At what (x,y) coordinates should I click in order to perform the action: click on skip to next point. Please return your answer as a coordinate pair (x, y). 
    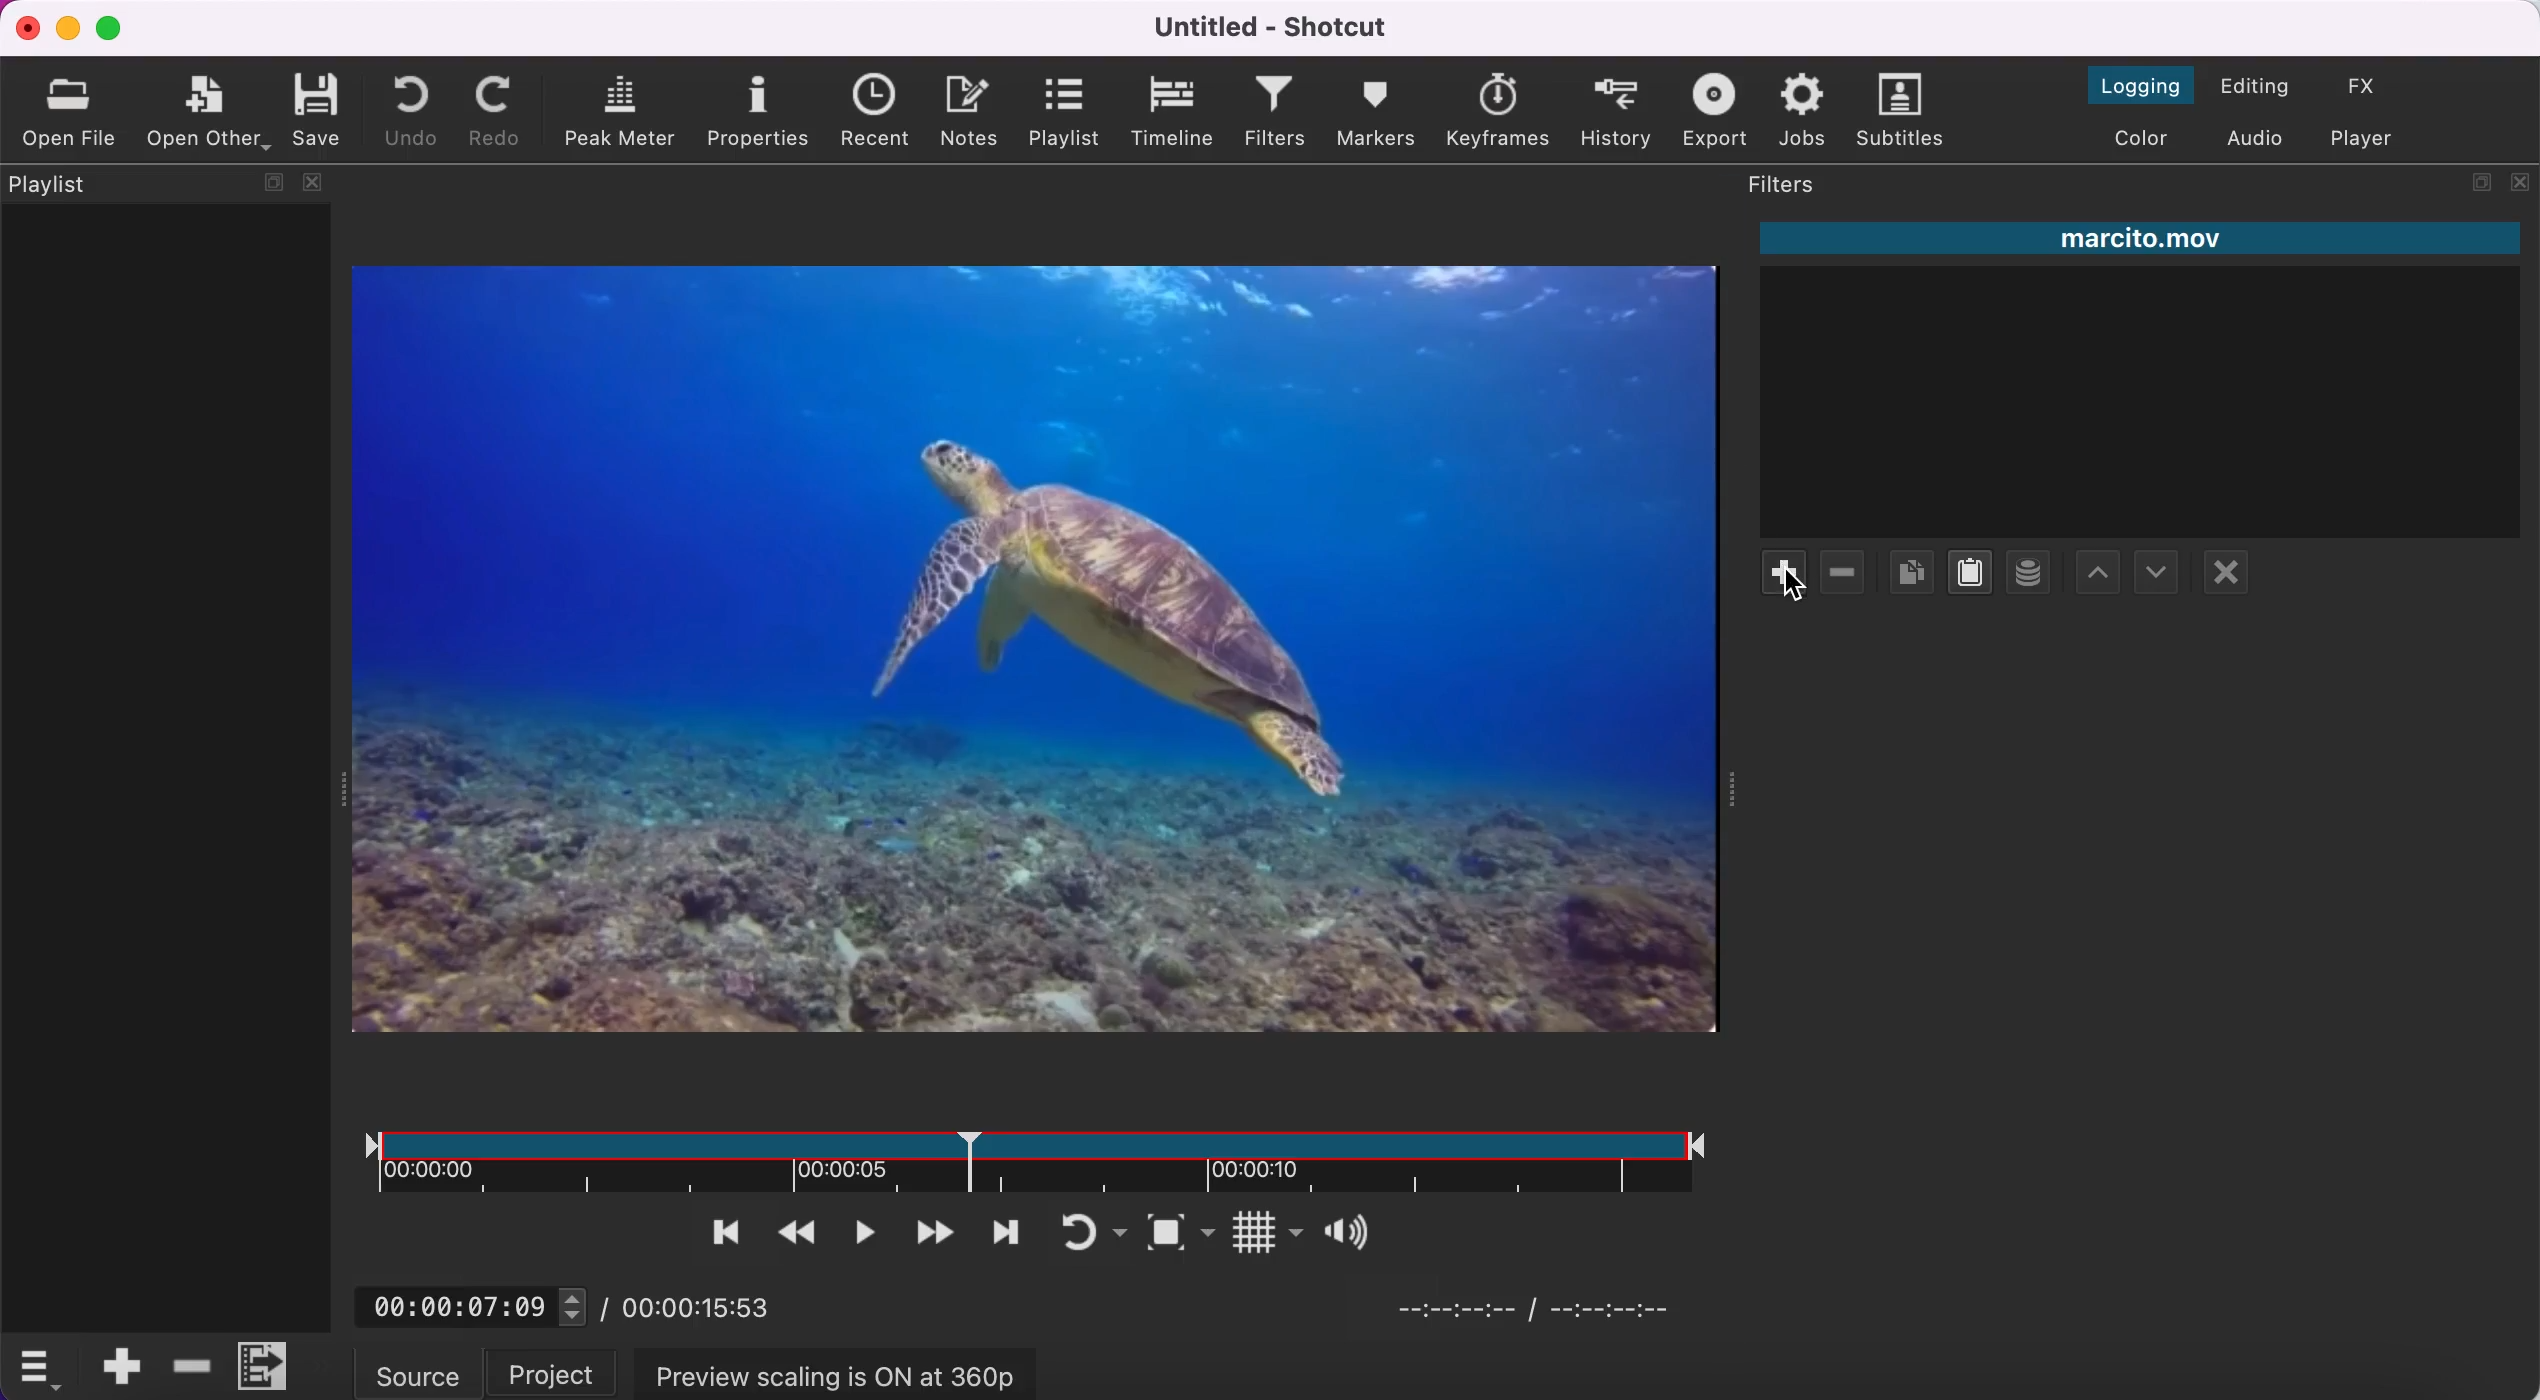
    Looking at the image, I should click on (1002, 1232).